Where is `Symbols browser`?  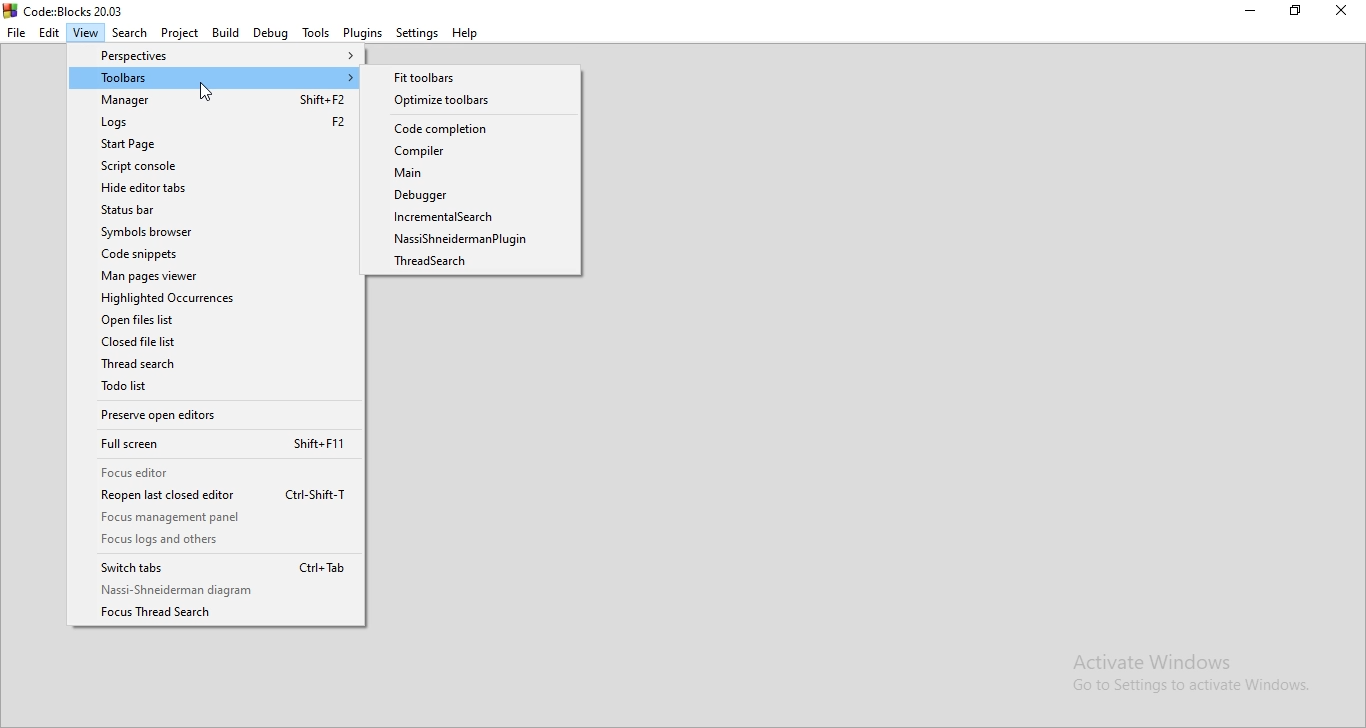 Symbols browser is located at coordinates (213, 233).